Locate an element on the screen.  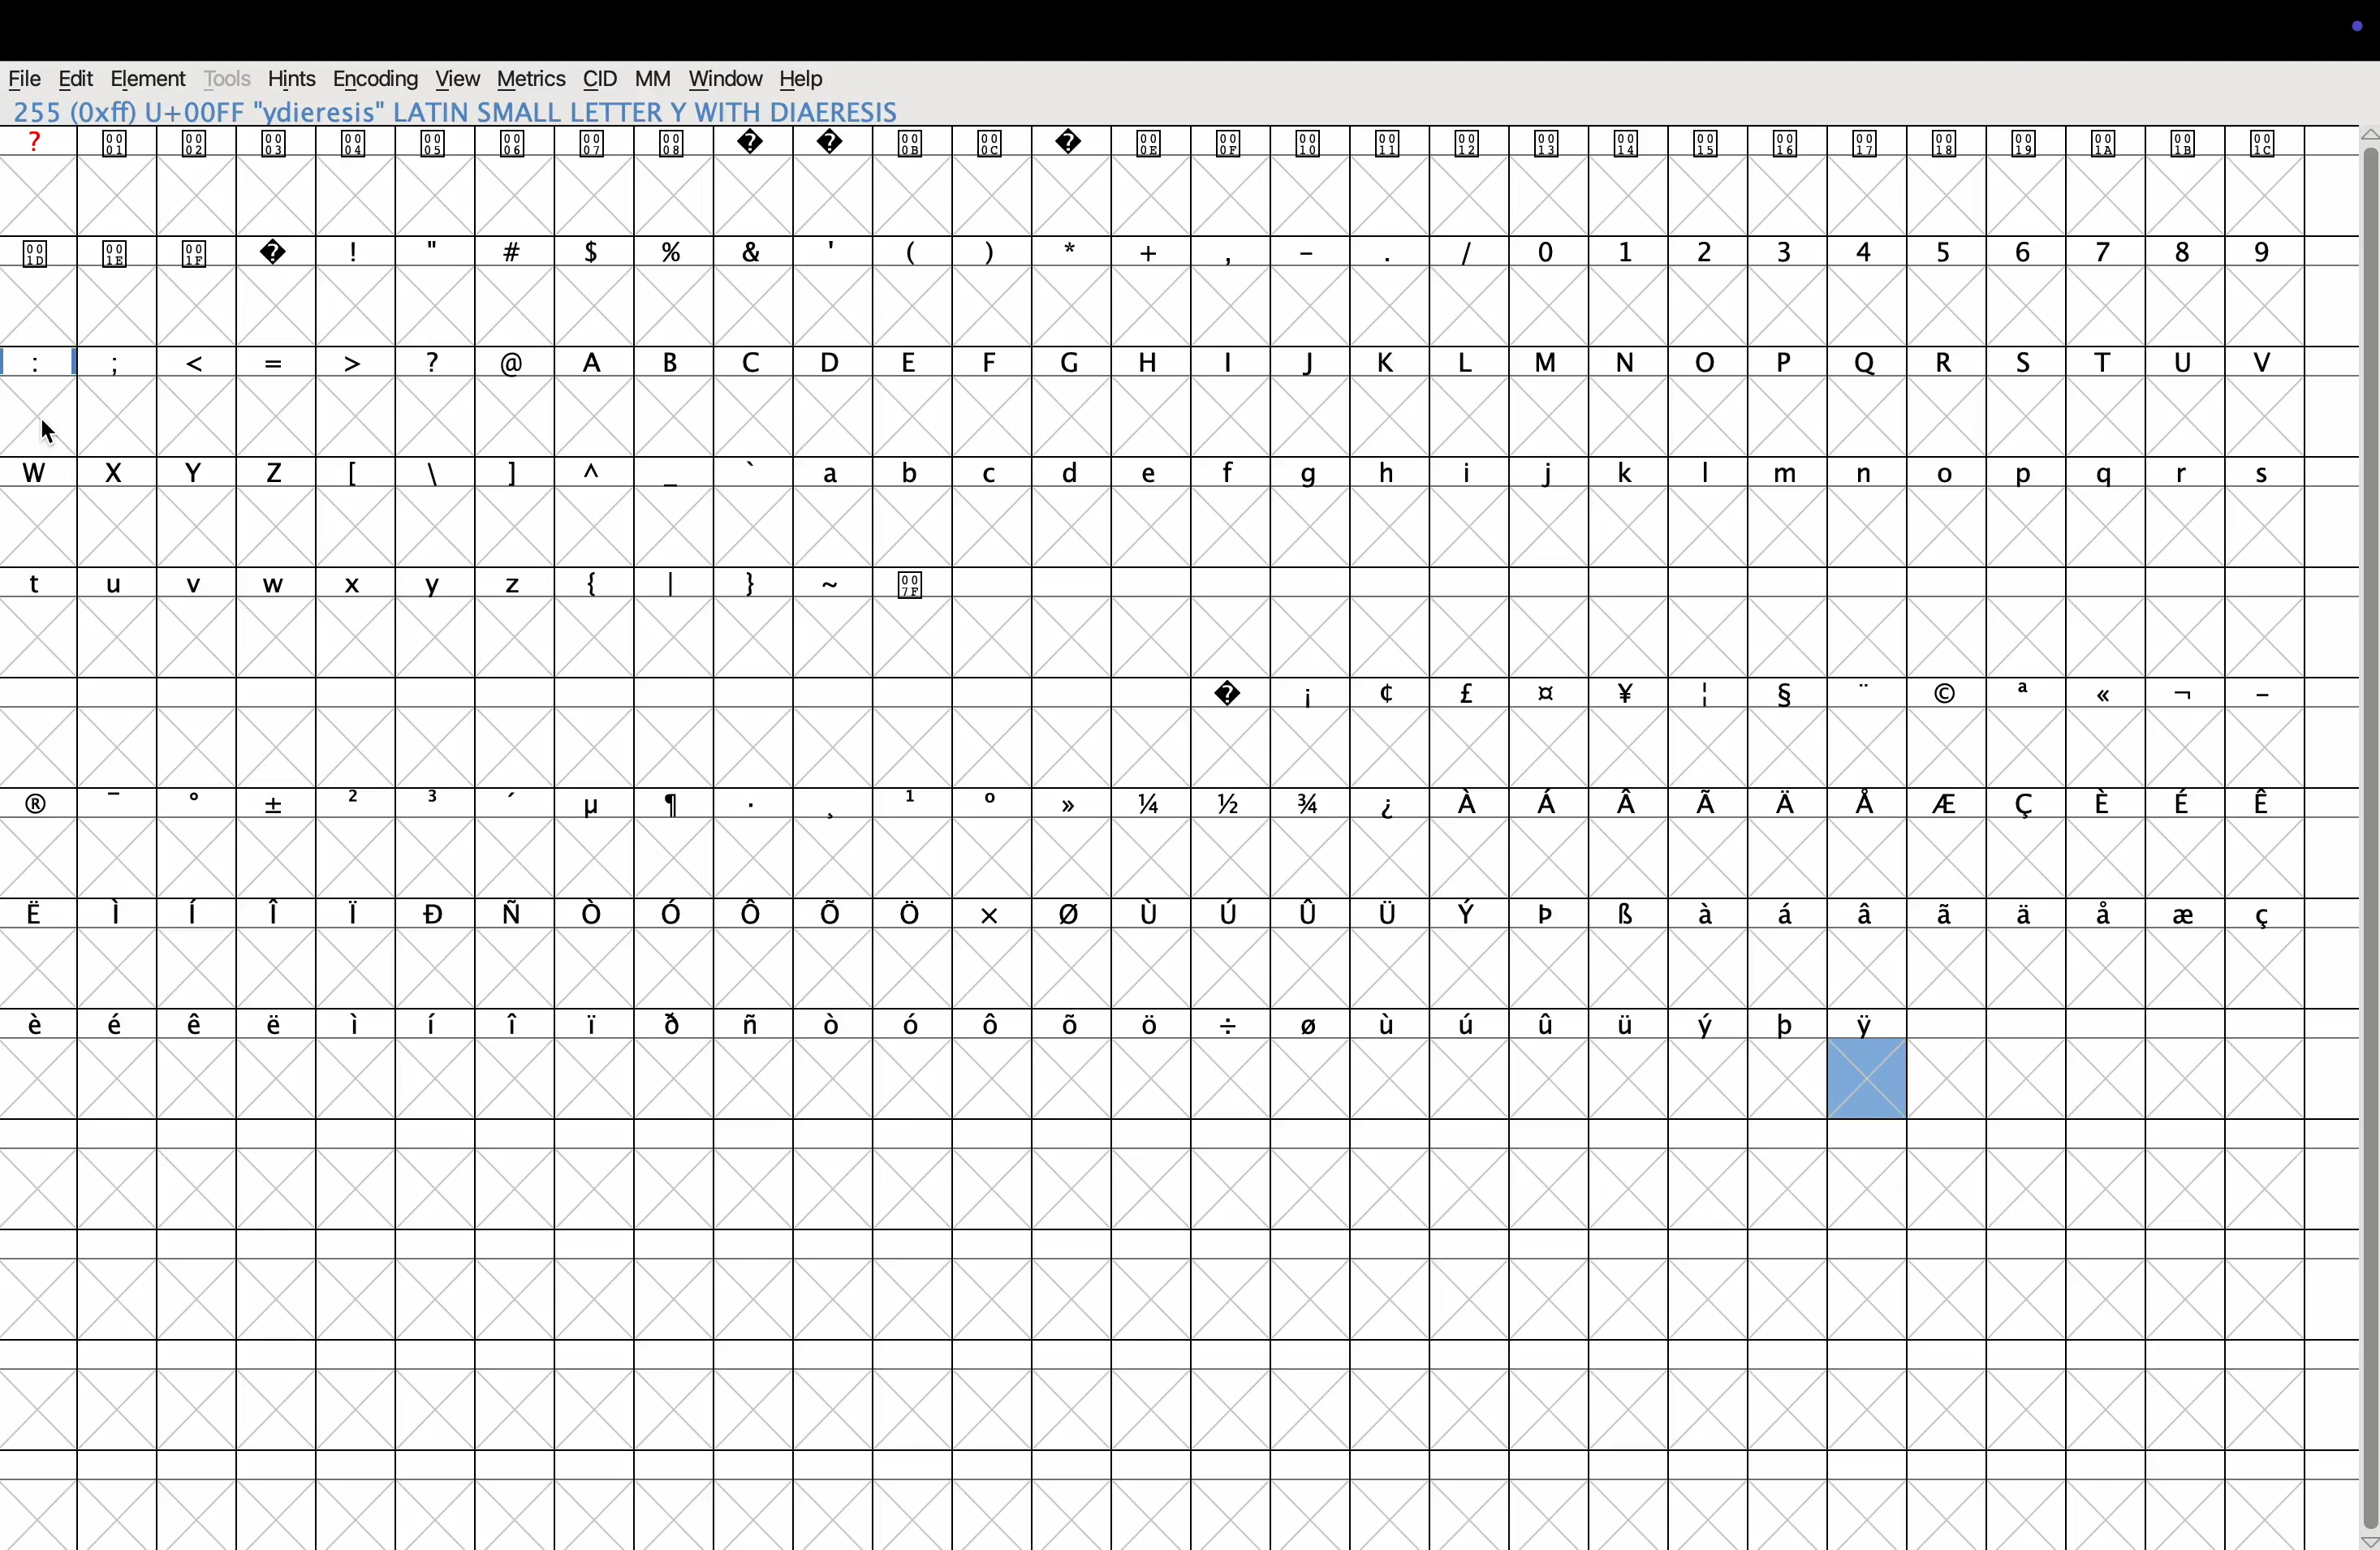
Special characters is located at coordinates (158, 287).